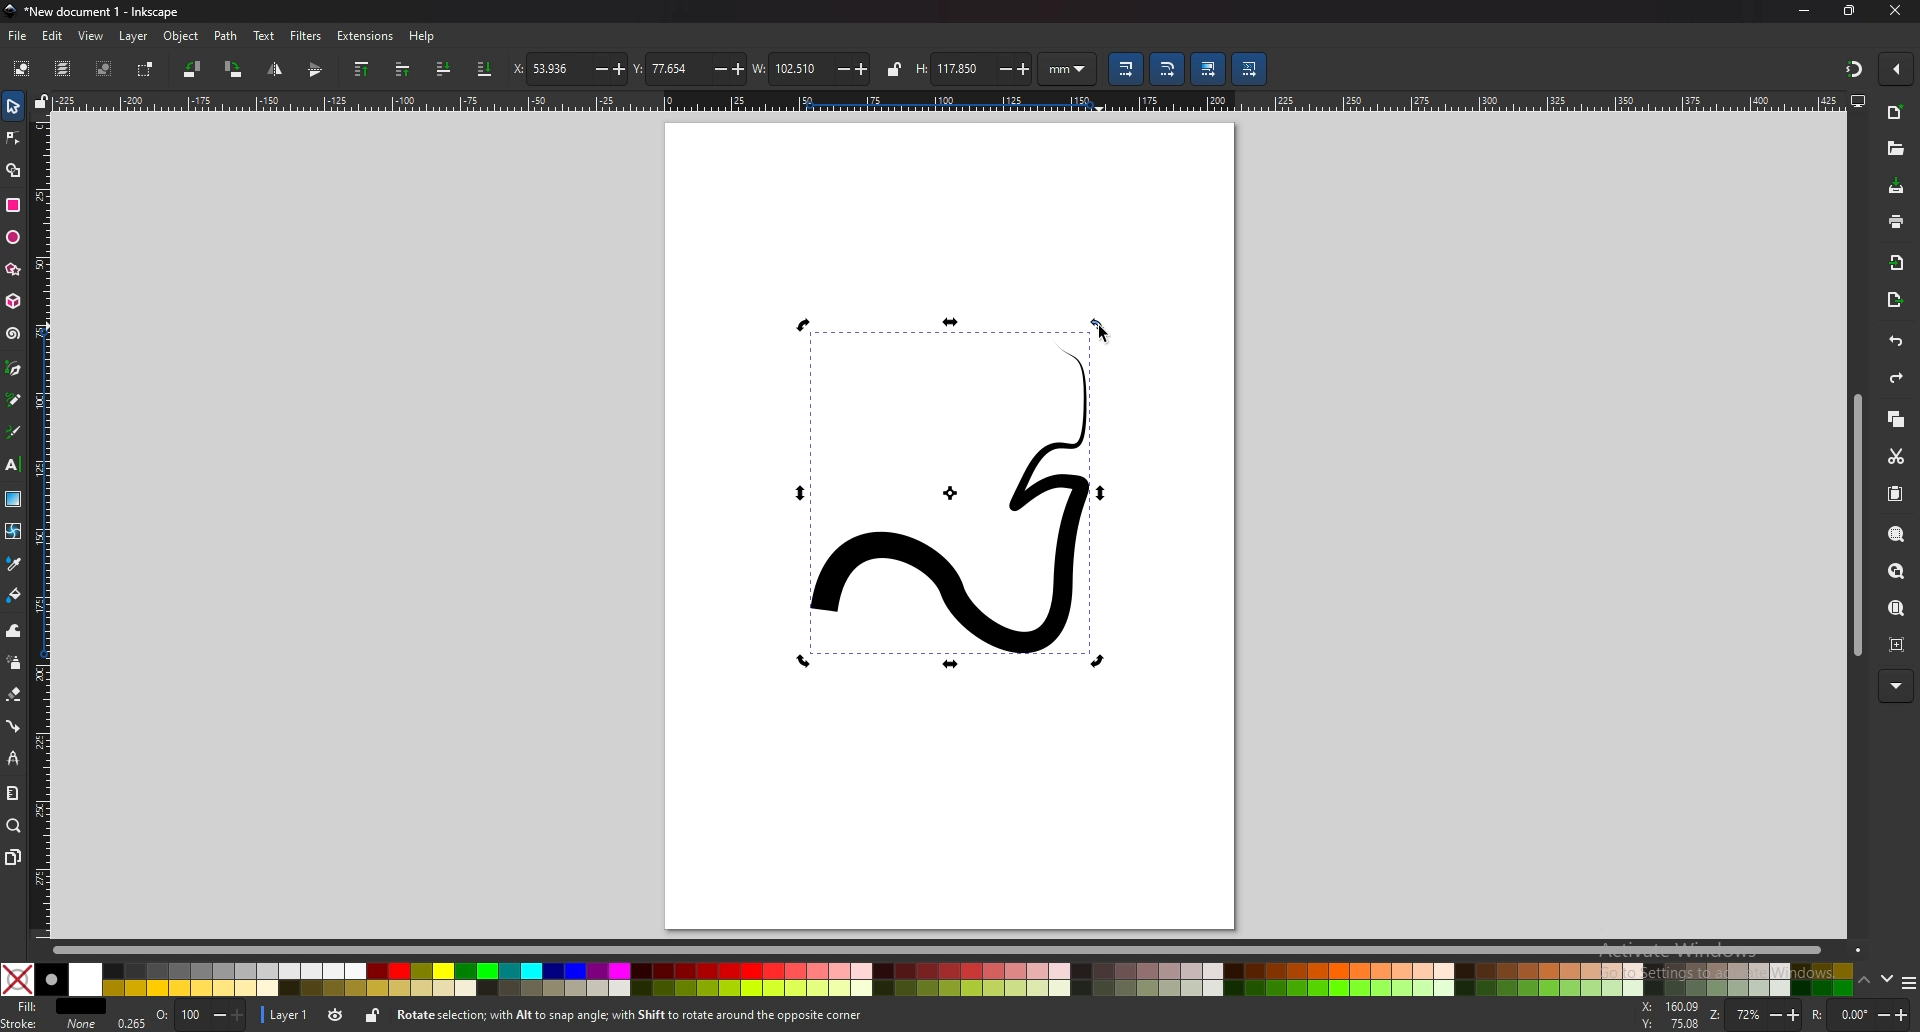 The height and width of the screenshot is (1032, 1920). What do you see at coordinates (569, 68) in the screenshot?
I see `x coordinates` at bounding box center [569, 68].